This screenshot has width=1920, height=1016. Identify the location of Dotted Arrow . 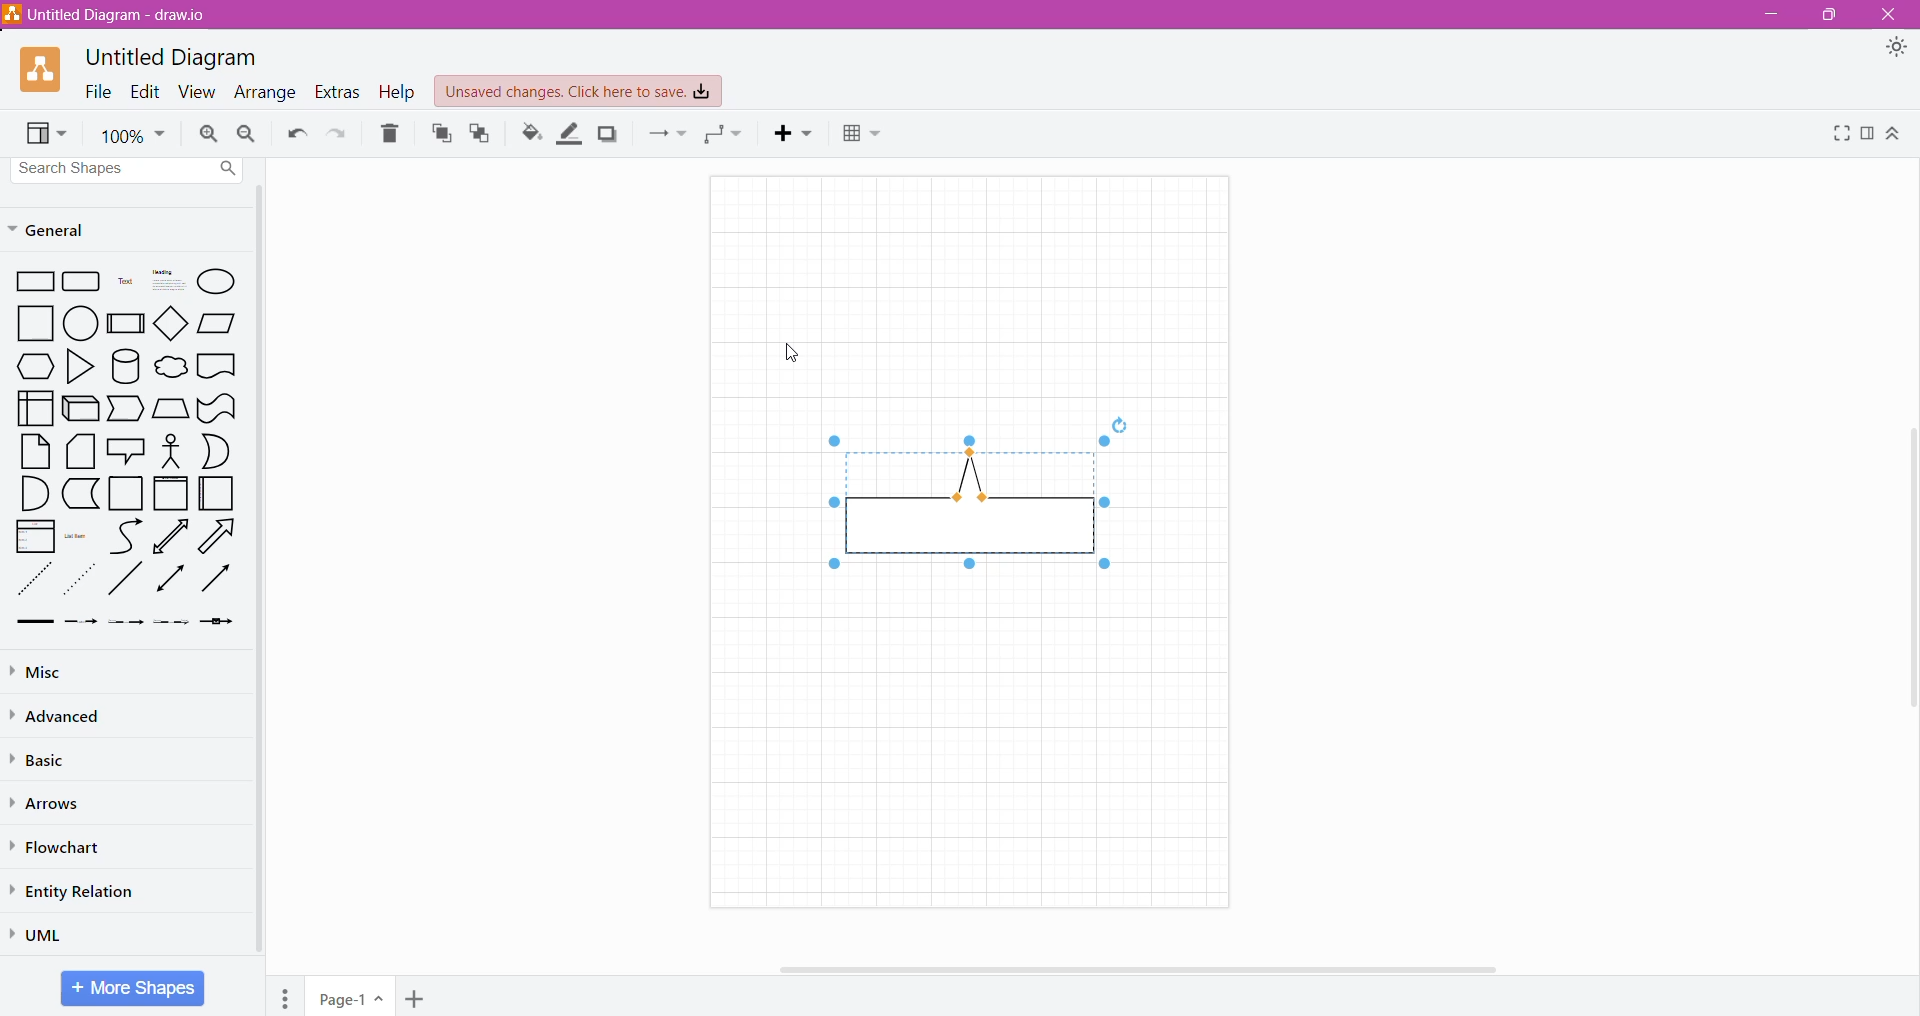
(172, 625).